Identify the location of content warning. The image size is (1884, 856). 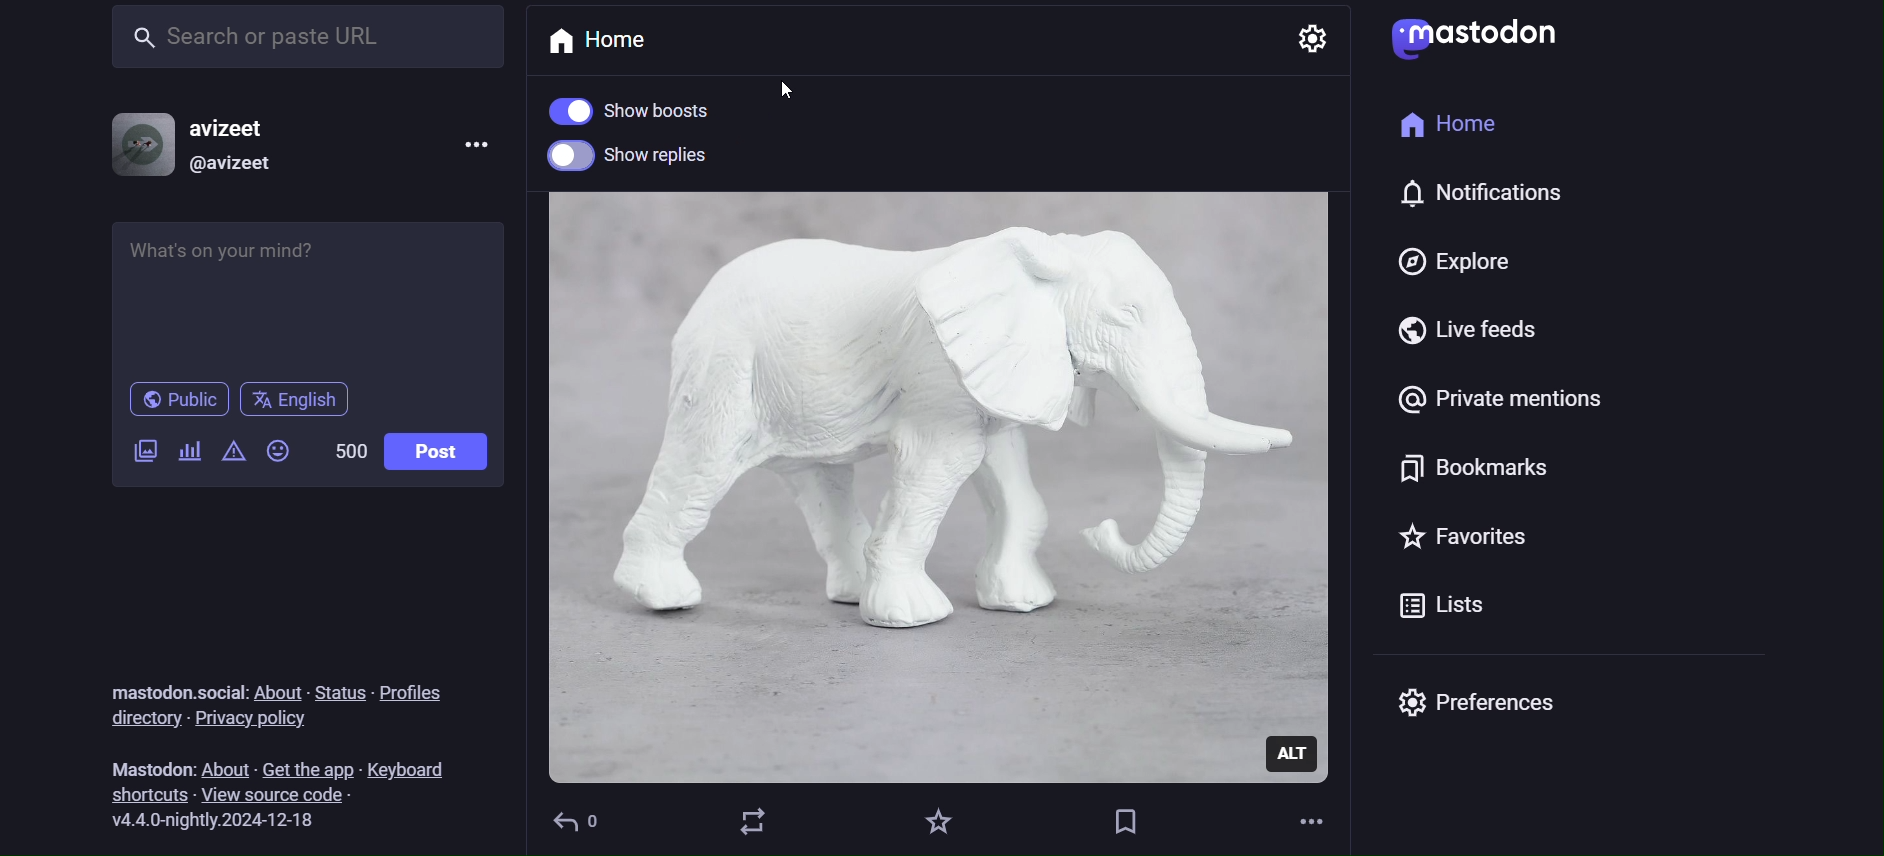
(232, 454).